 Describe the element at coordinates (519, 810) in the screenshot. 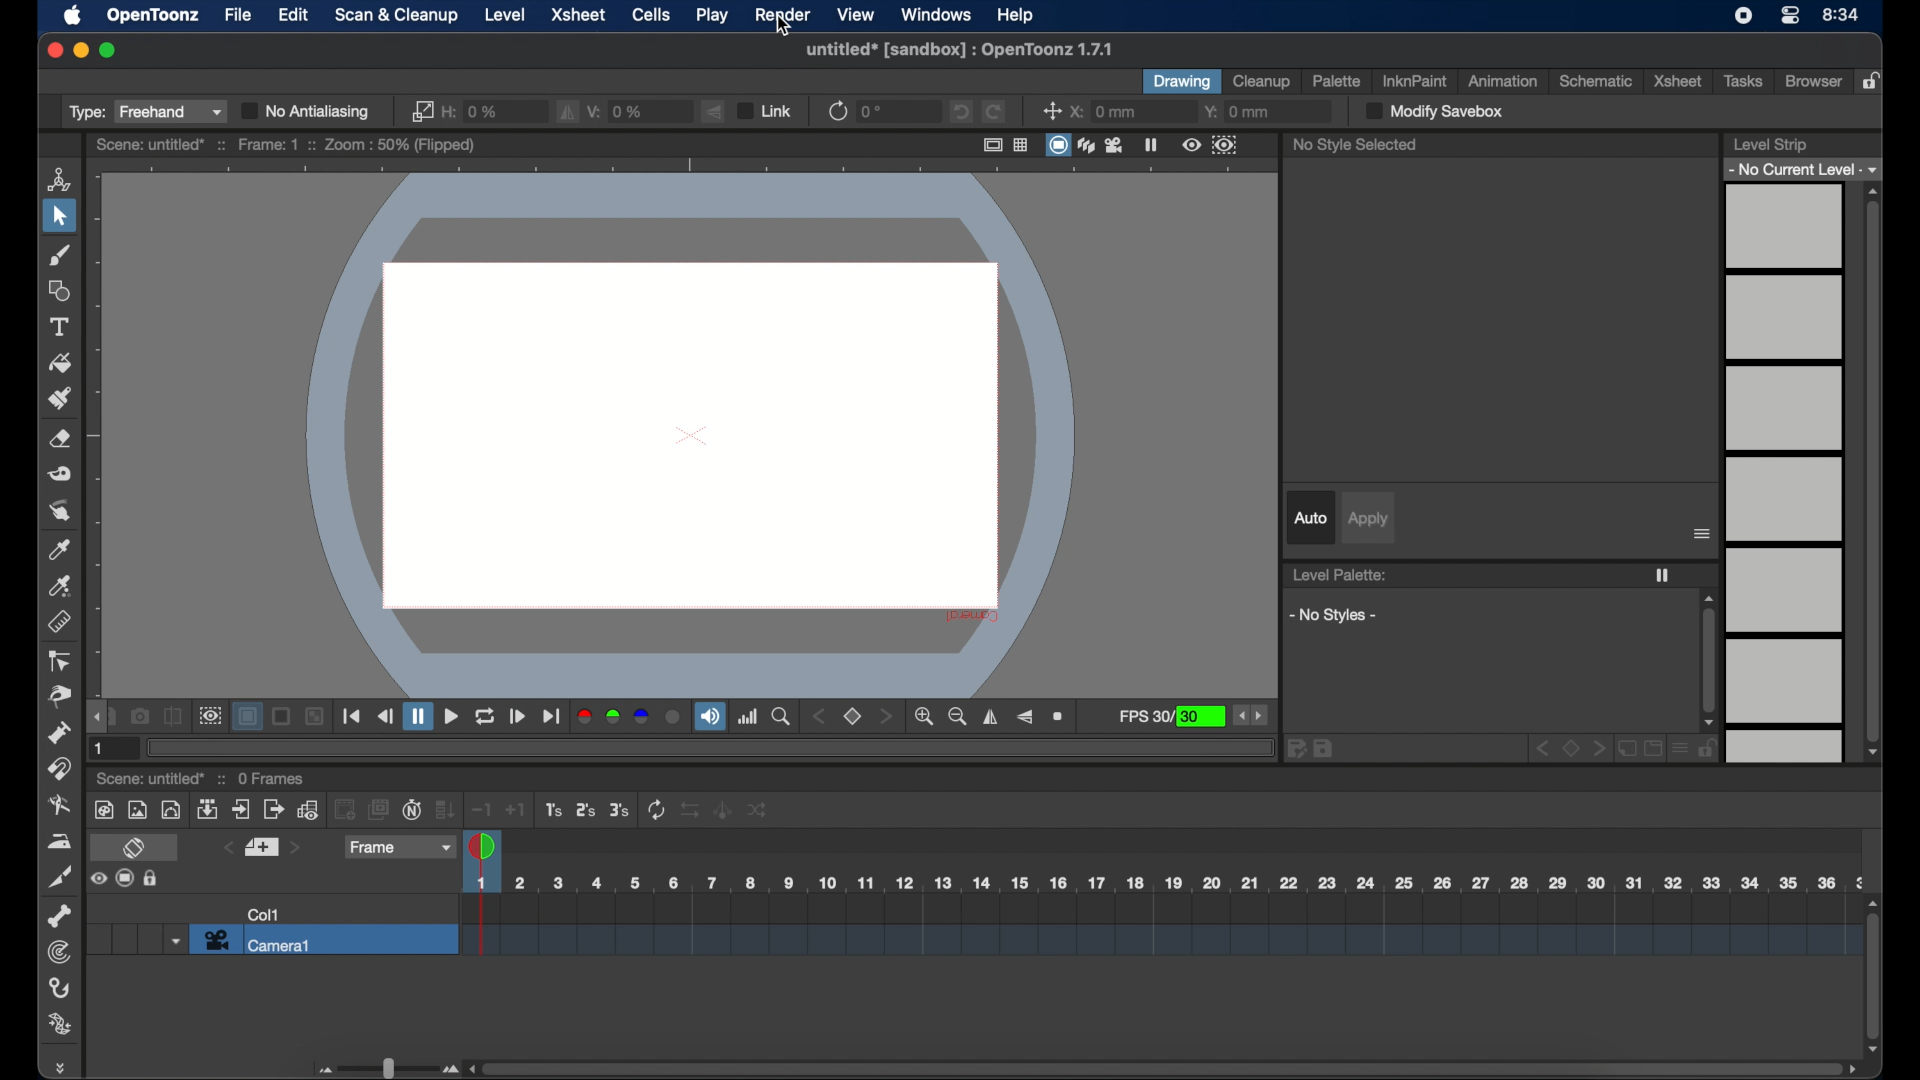

I see `` at that location.